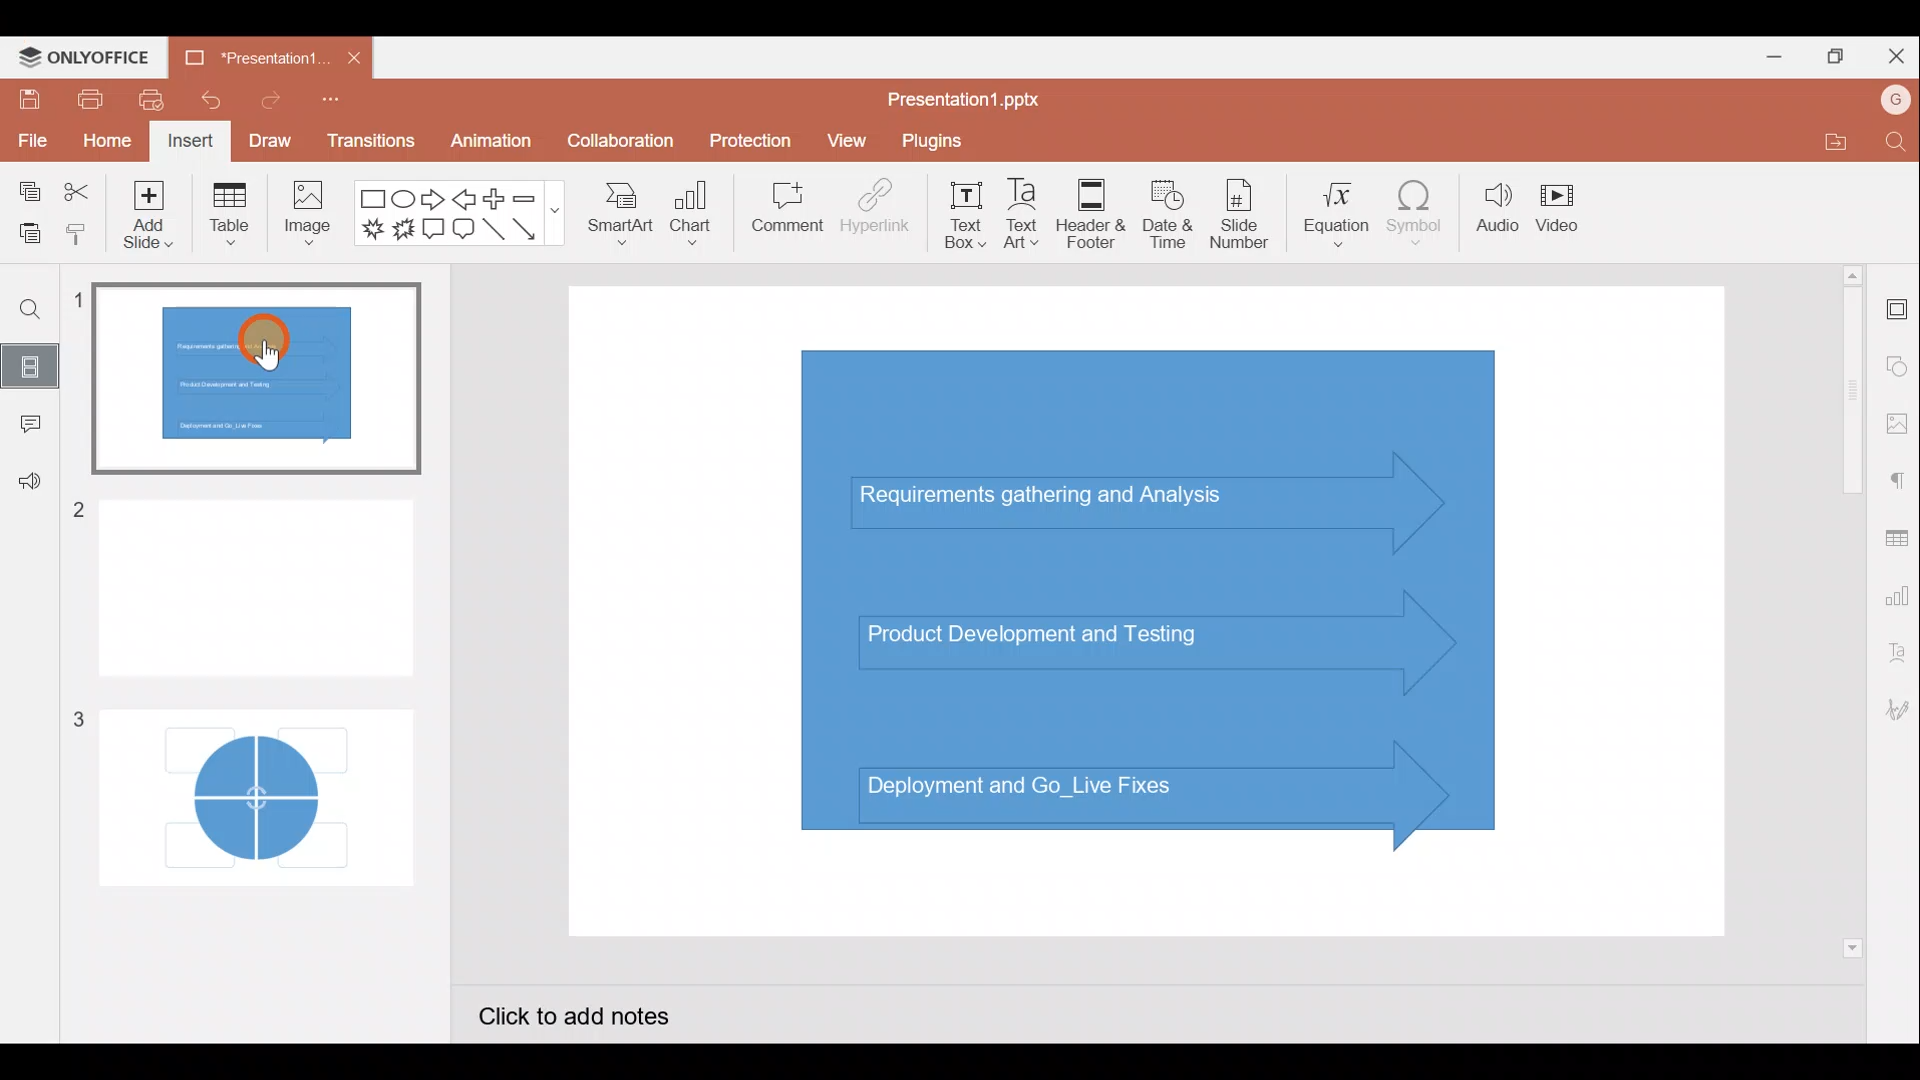  What do you see at coordinates (208, 101) in the screenshot?
I see `Undo` at bounding box center [208, 101].